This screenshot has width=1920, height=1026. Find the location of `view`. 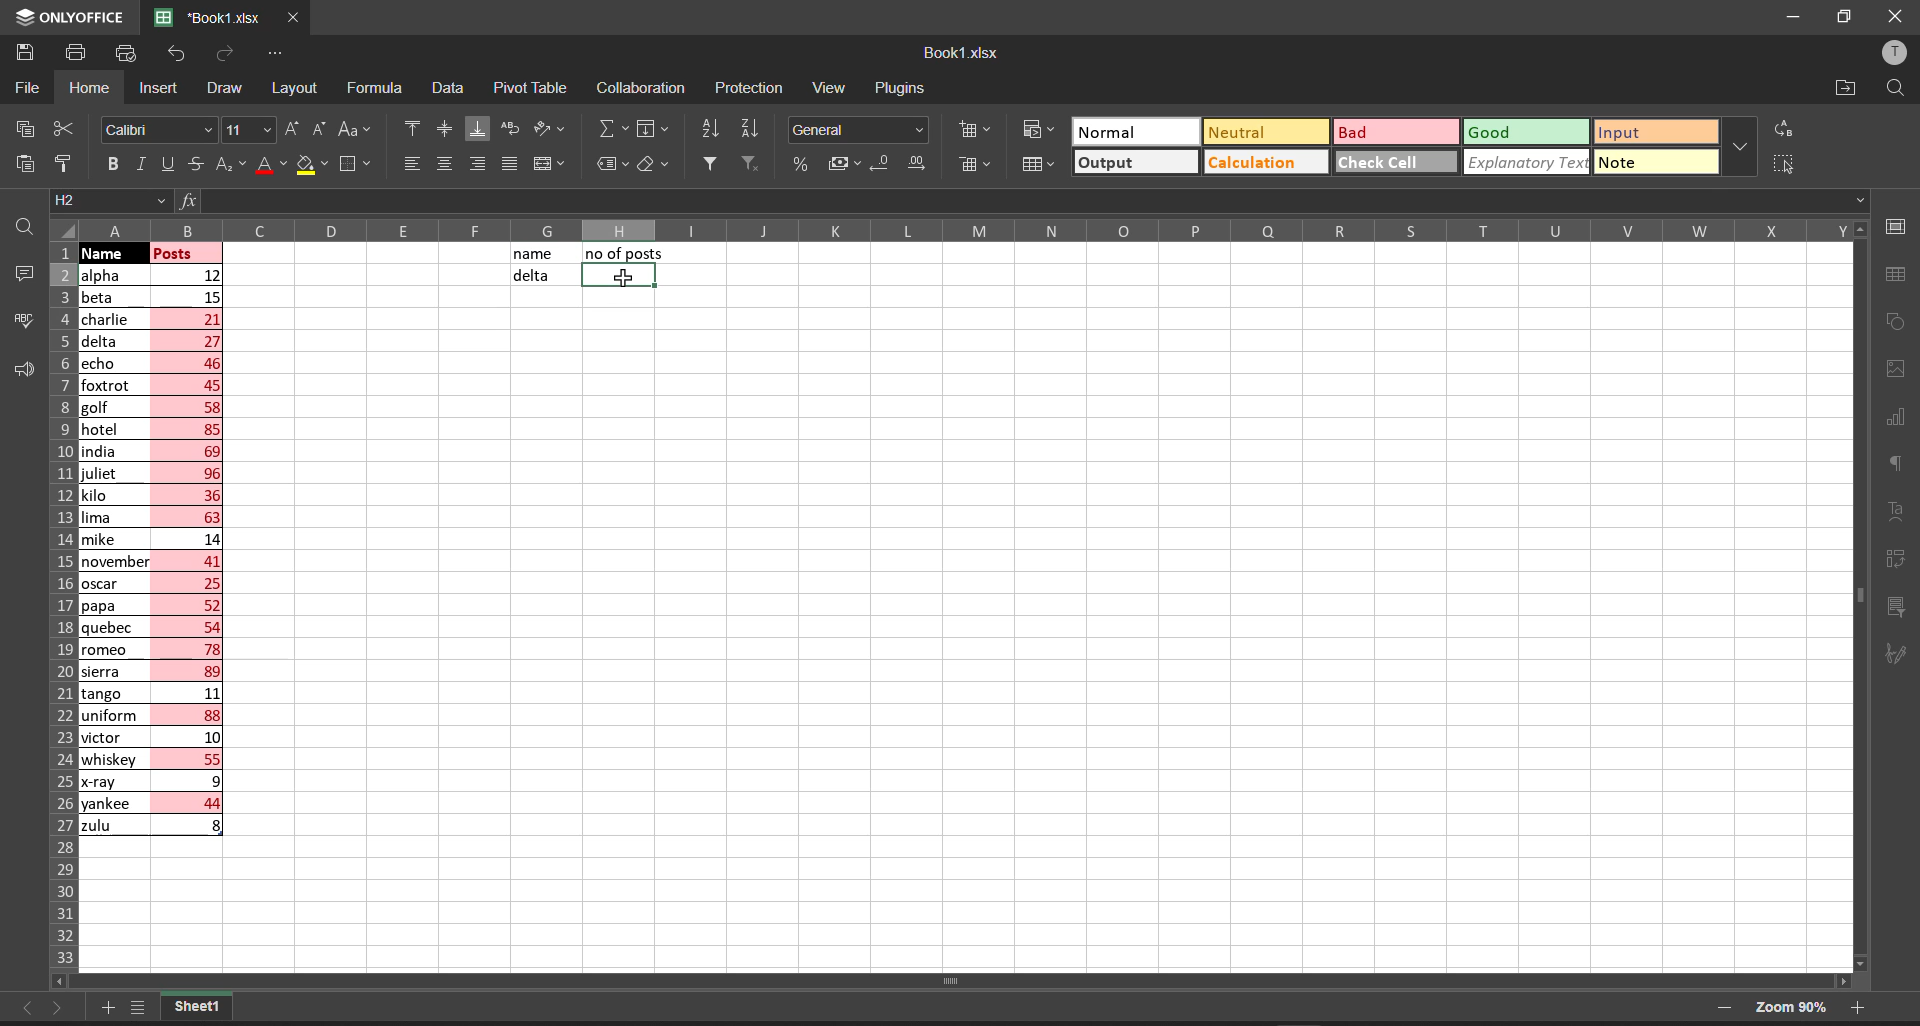

view is located at coordinates (829, 89).